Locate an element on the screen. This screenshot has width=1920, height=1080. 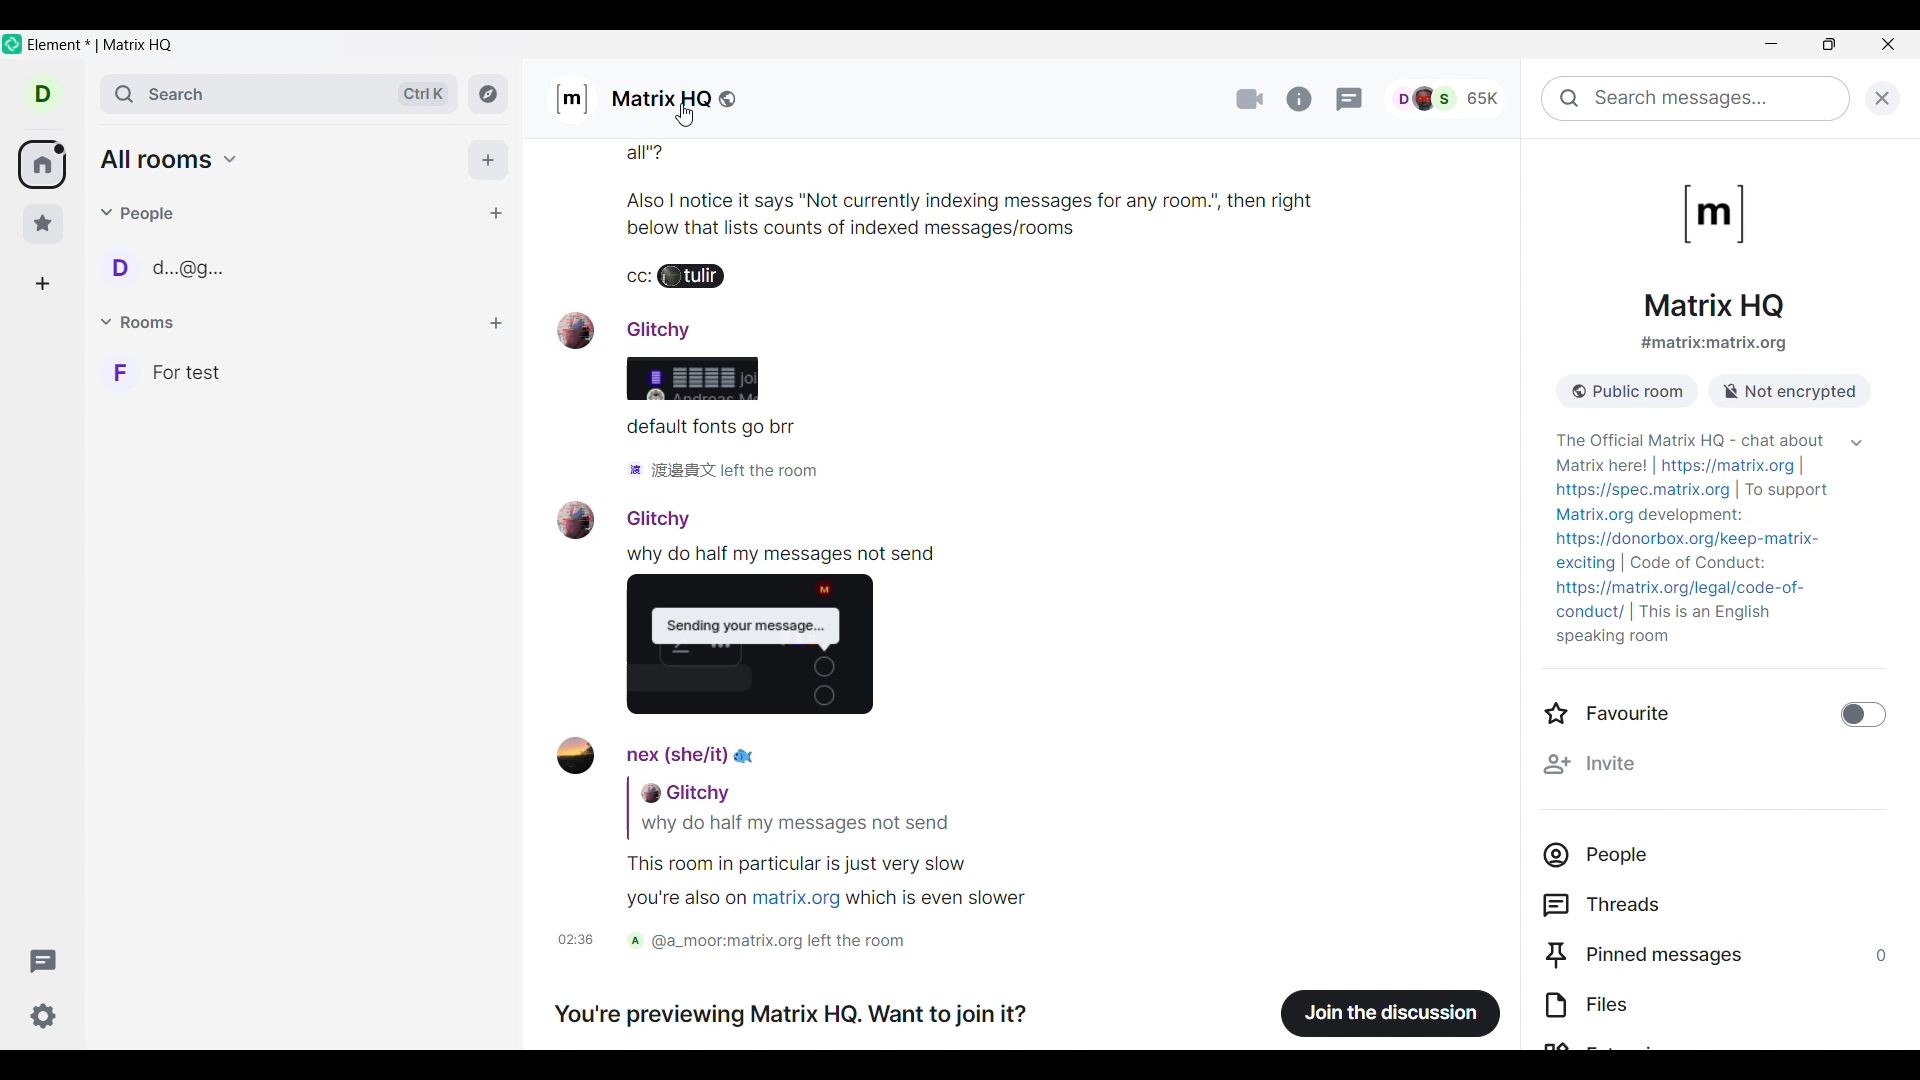
Favorites is located at coordinates (43, 224).